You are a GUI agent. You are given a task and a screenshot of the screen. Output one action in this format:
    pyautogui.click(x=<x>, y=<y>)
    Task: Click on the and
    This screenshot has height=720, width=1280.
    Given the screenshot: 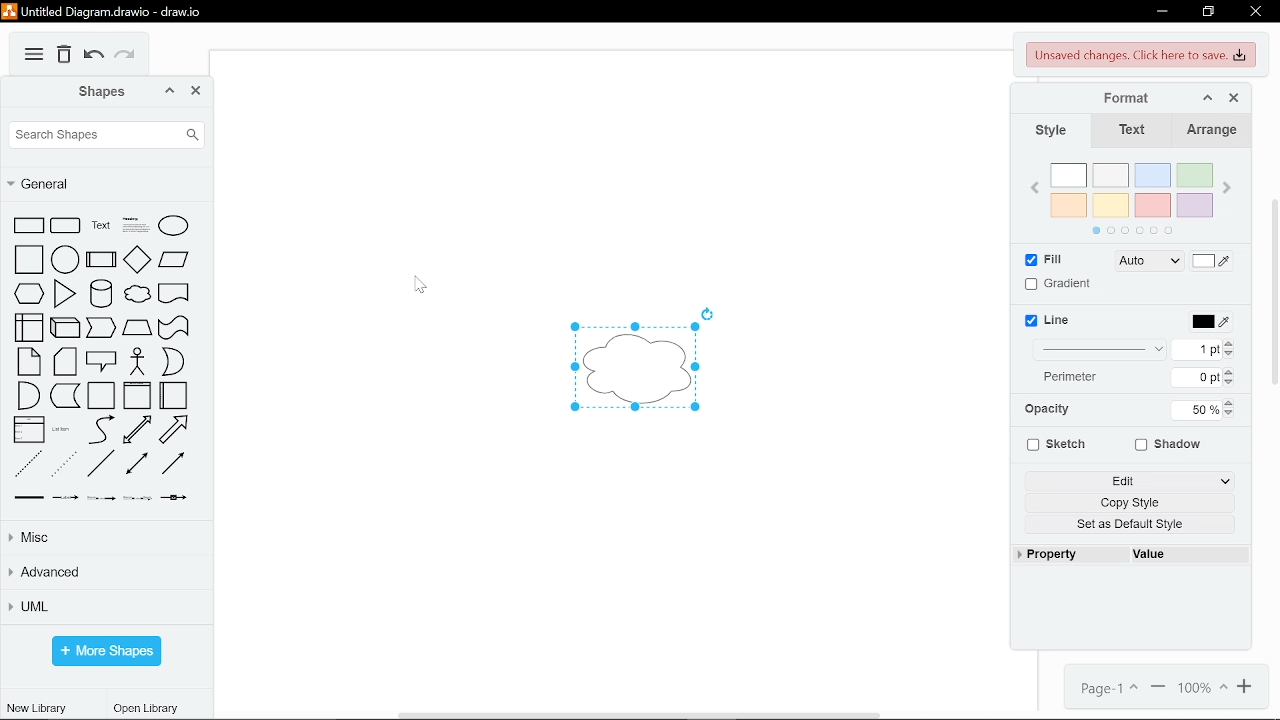 What is the action you would take?
    pyautogui.click(x=28, y=396)
    